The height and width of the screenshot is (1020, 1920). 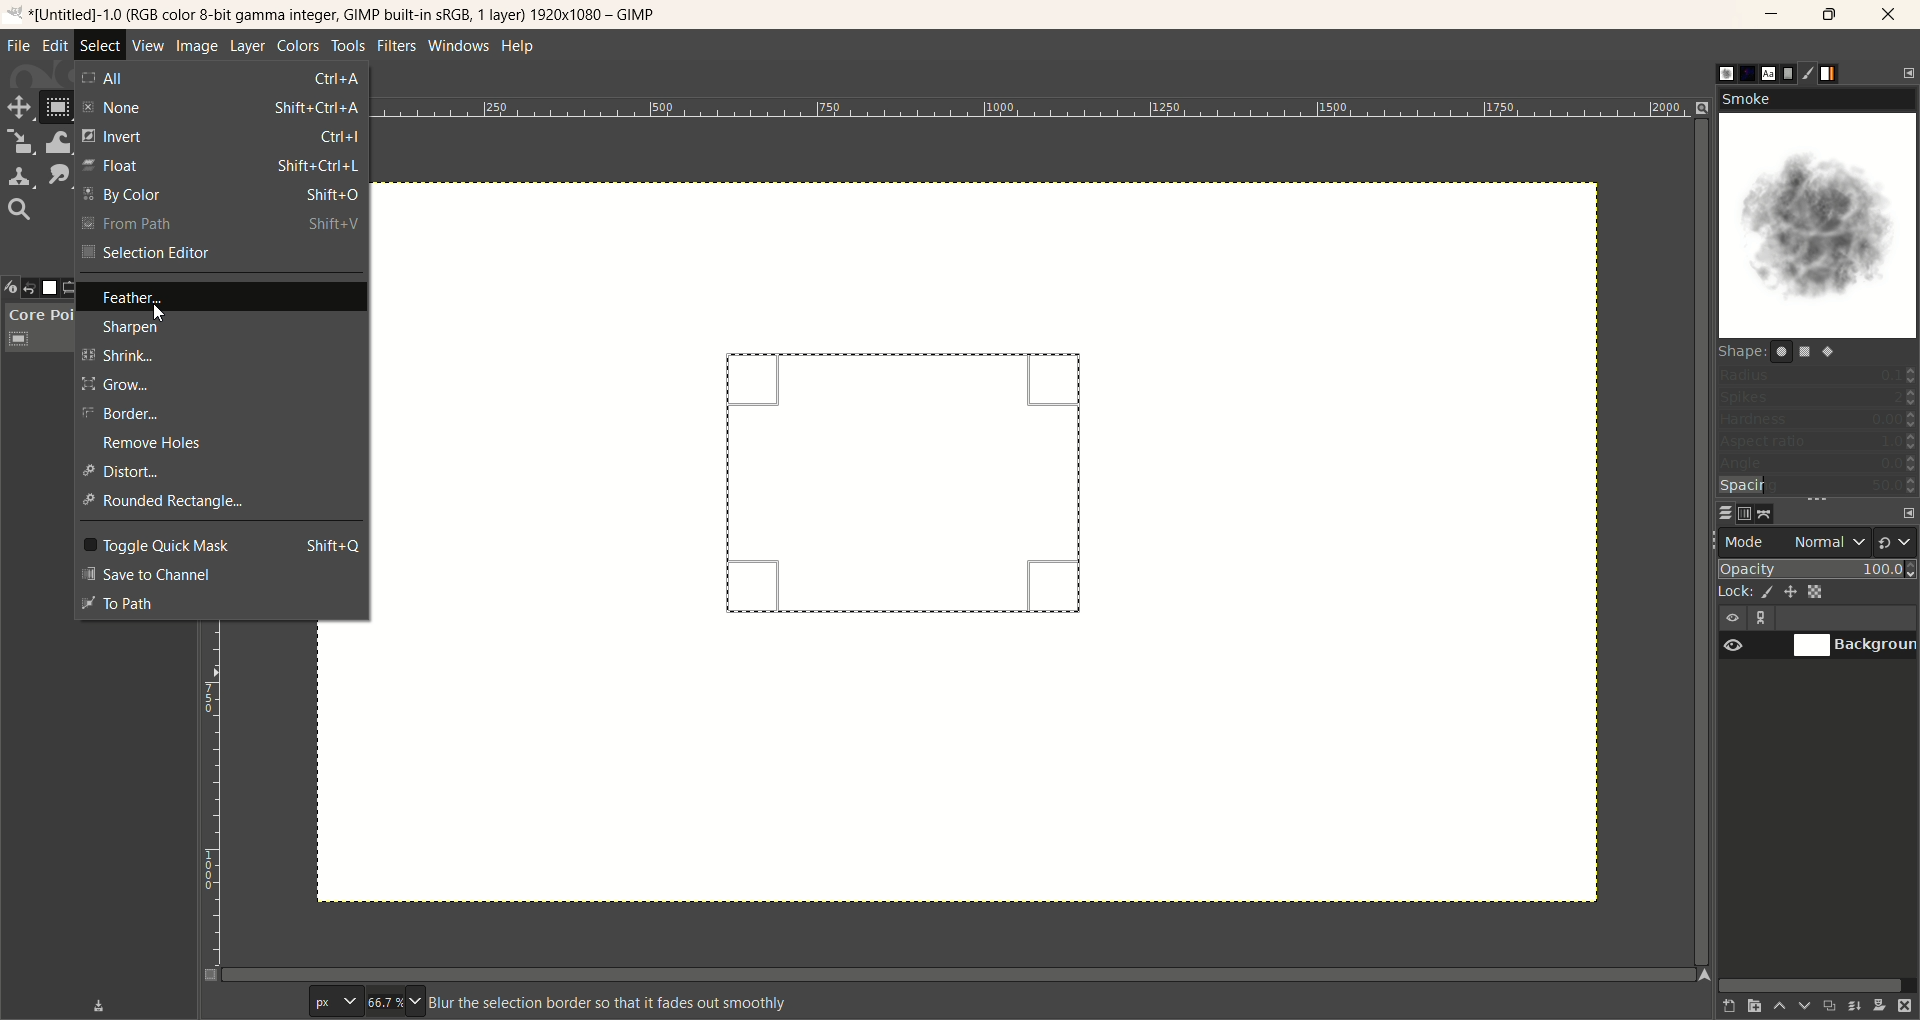 I want to click on wrap transform, so click(x=59, y=141).